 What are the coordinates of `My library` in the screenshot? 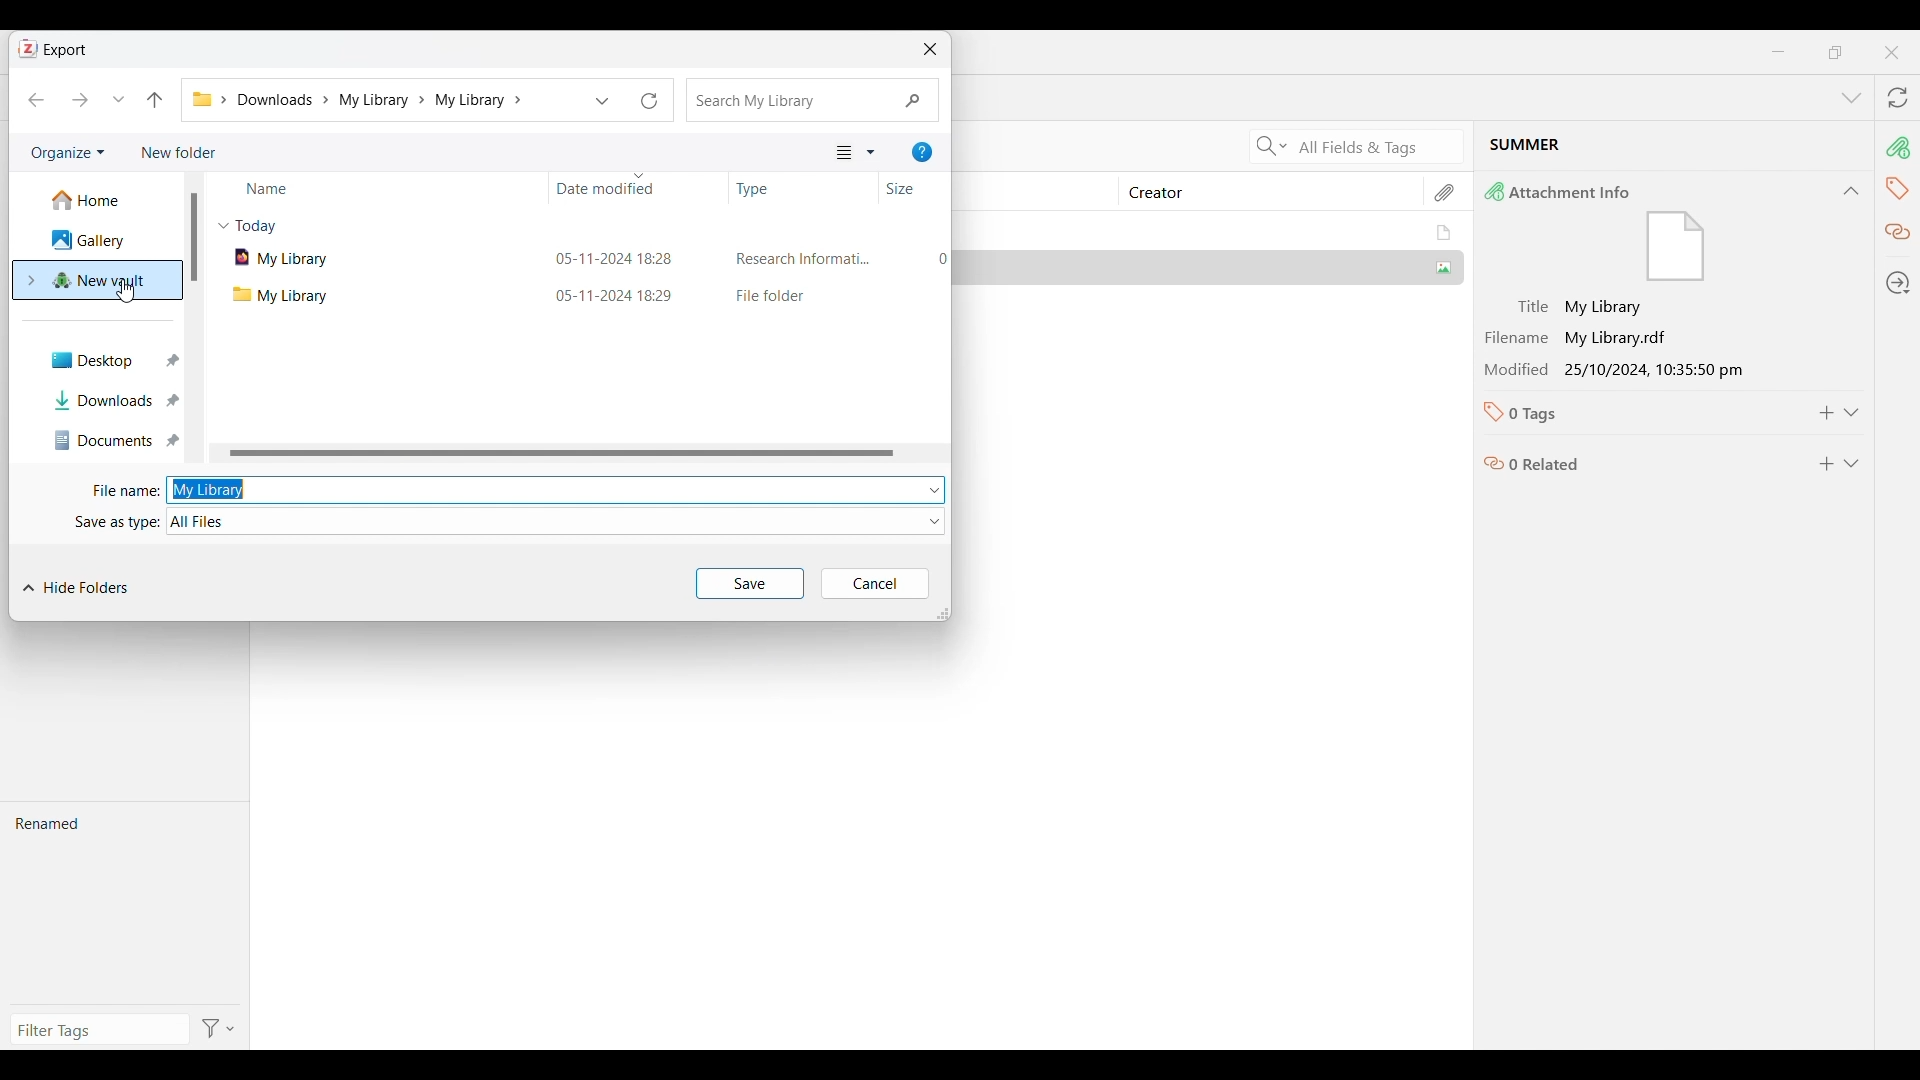 It's located at (484, 100).